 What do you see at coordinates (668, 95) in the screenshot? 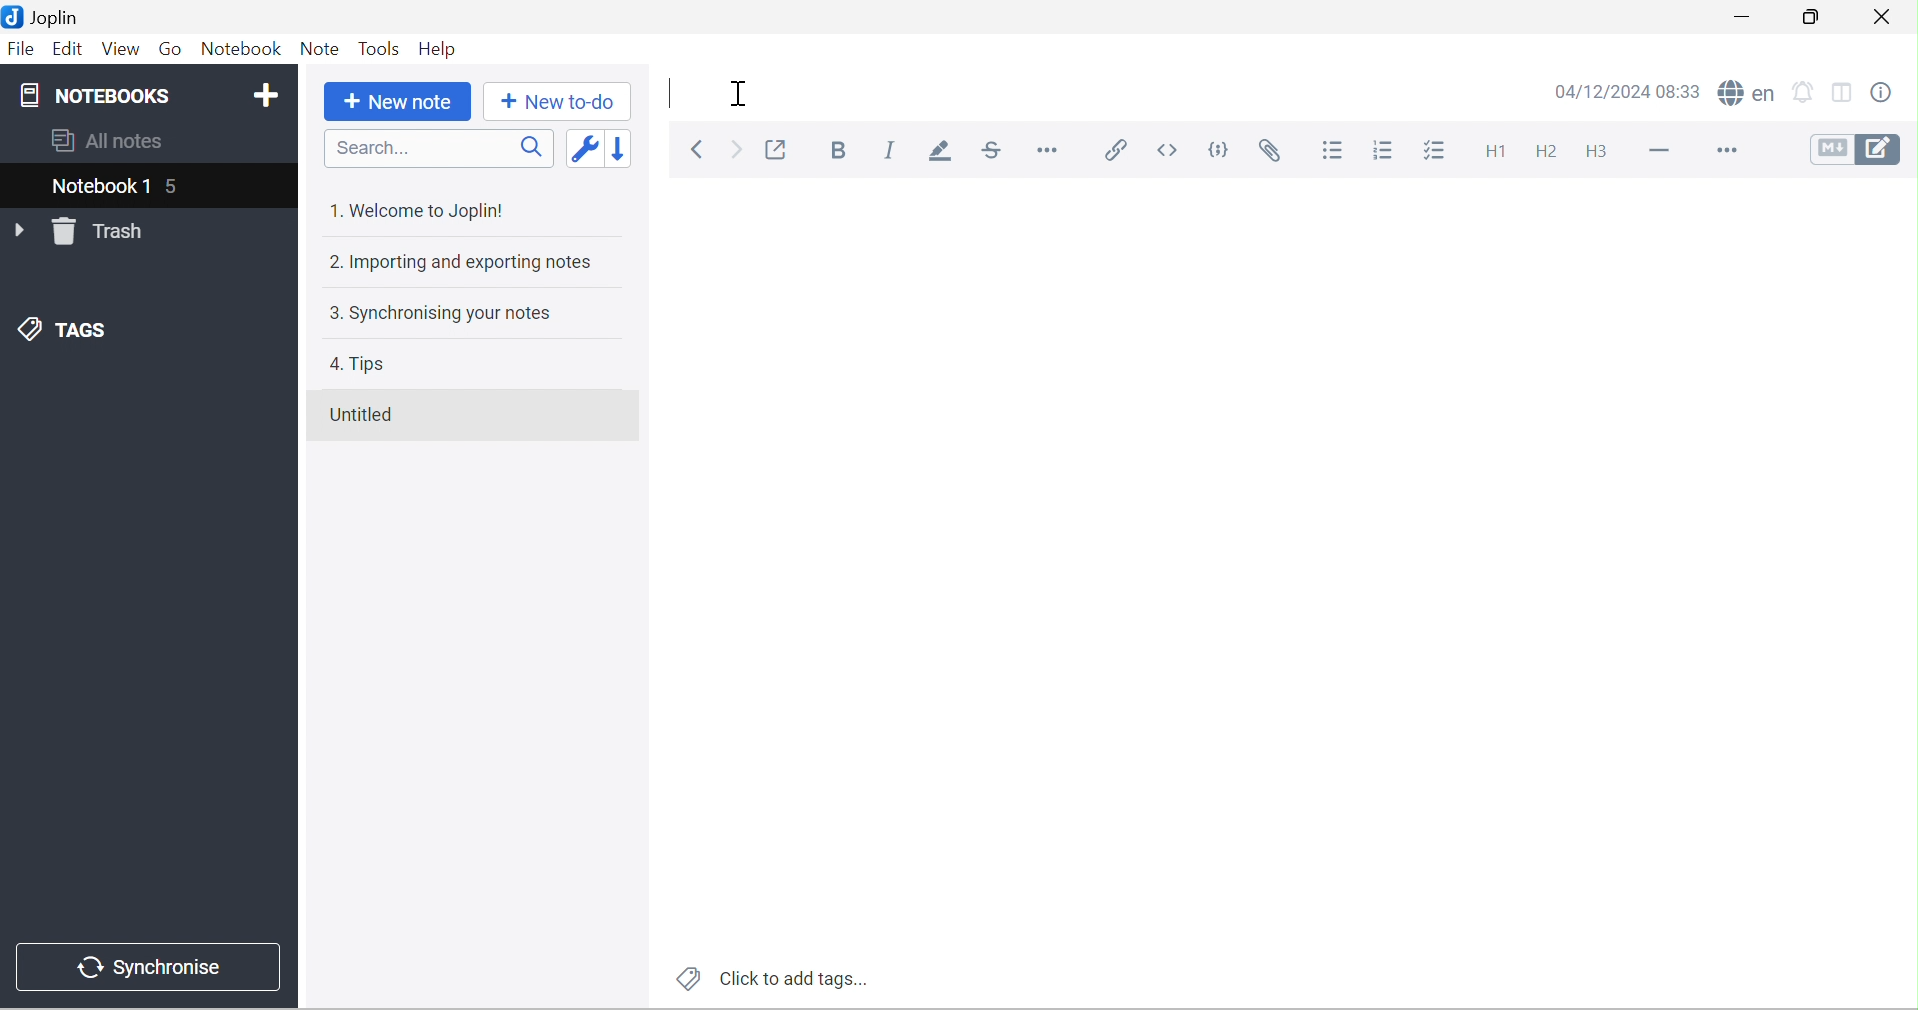
I see `Typing cursor` at bounding box center [668, 95].